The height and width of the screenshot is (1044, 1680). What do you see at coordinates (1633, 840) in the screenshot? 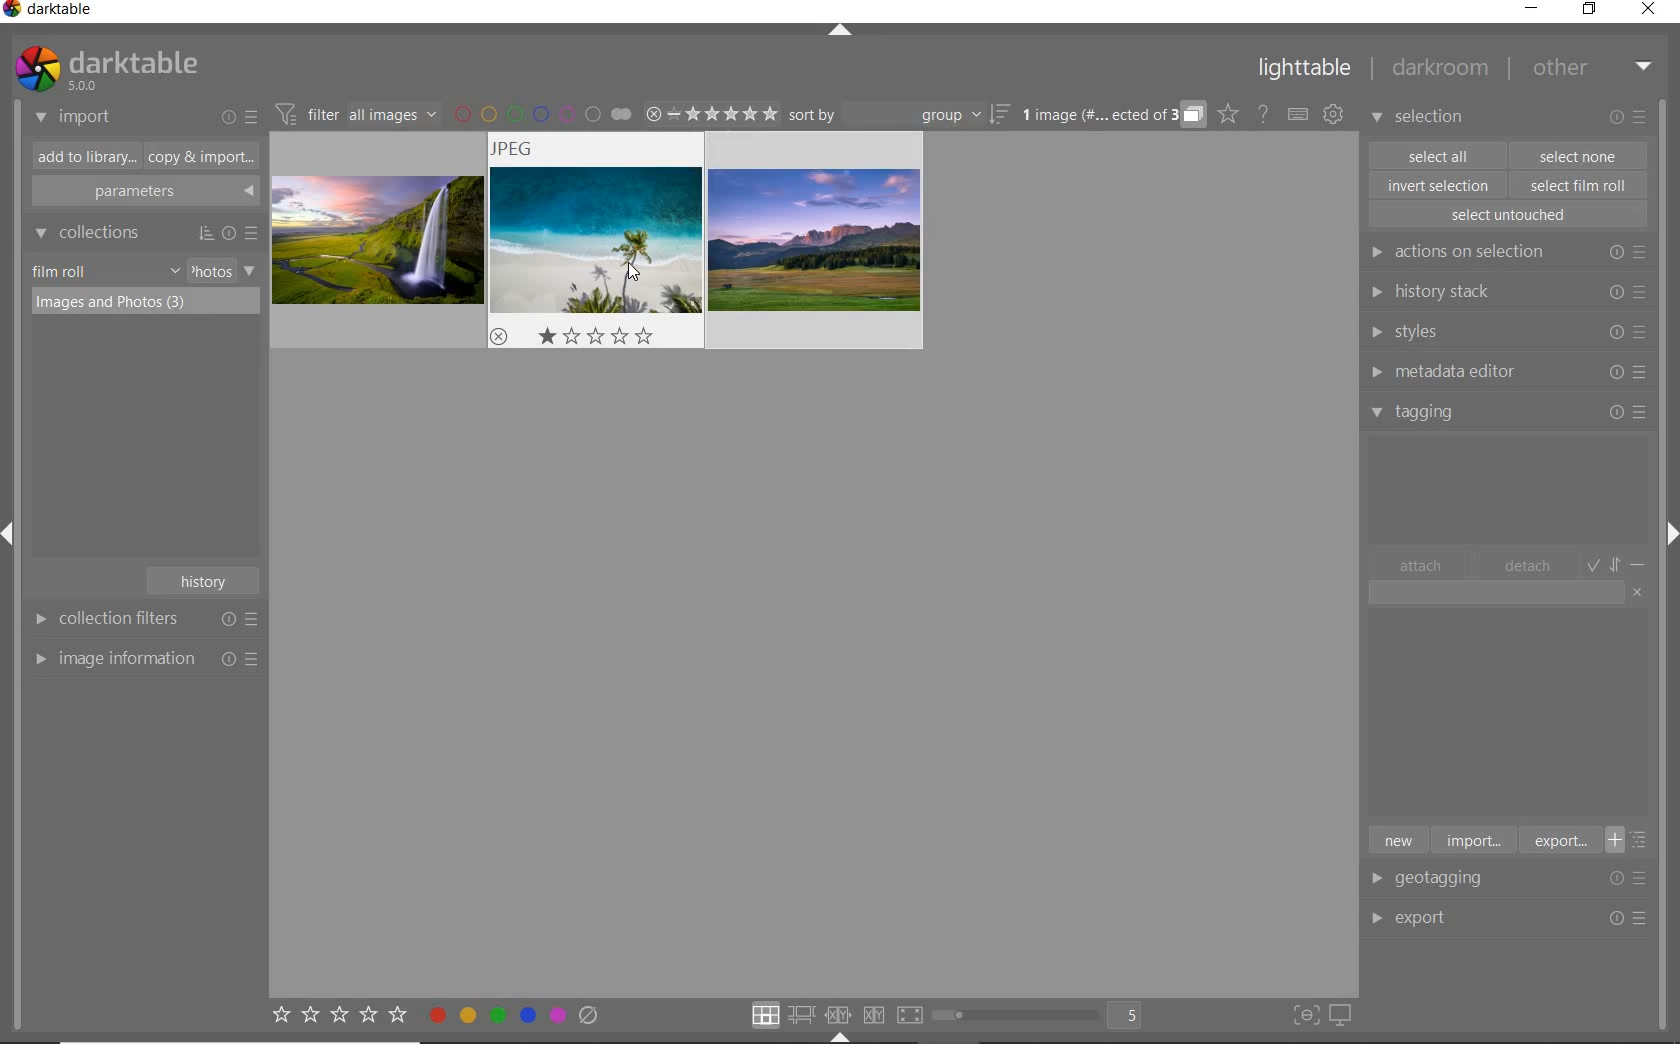
I see `toggle list` at bounding box center [1633, 840].